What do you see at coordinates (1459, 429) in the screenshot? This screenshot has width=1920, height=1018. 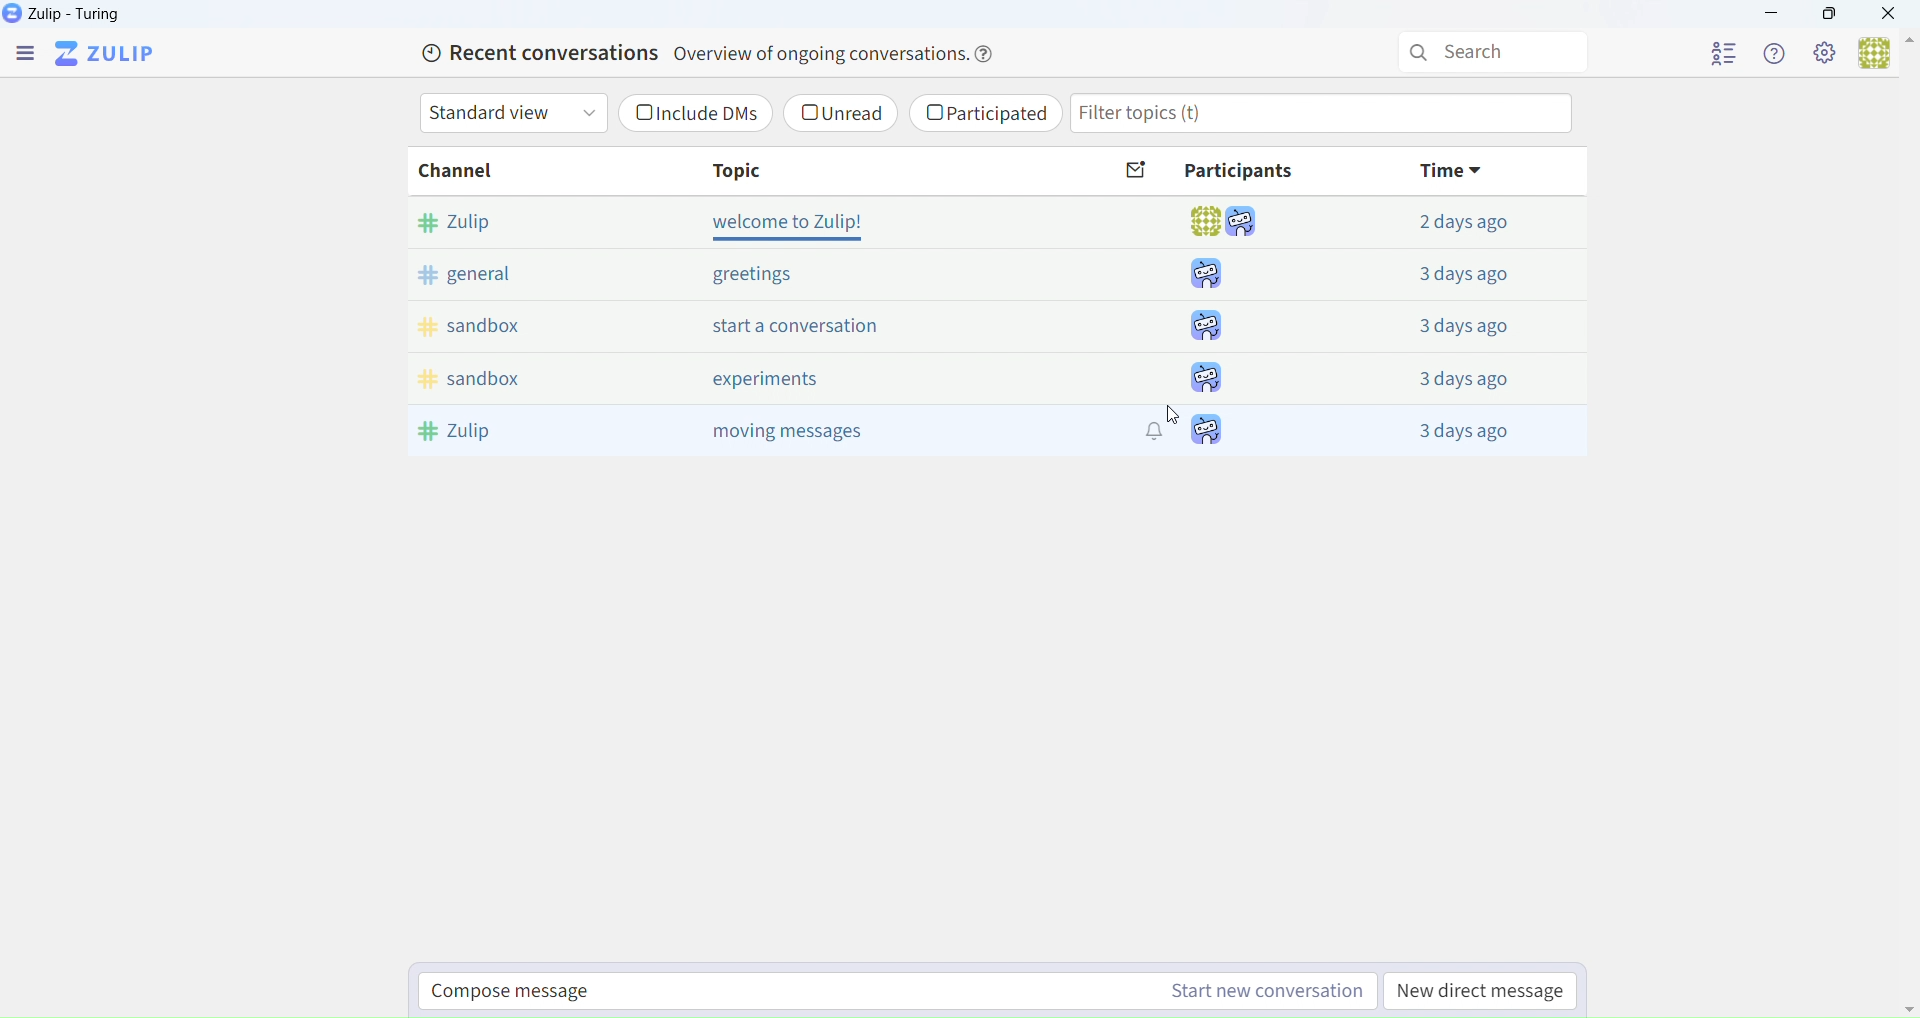 I see `3 days ago` at bounding box center [1459, 429].